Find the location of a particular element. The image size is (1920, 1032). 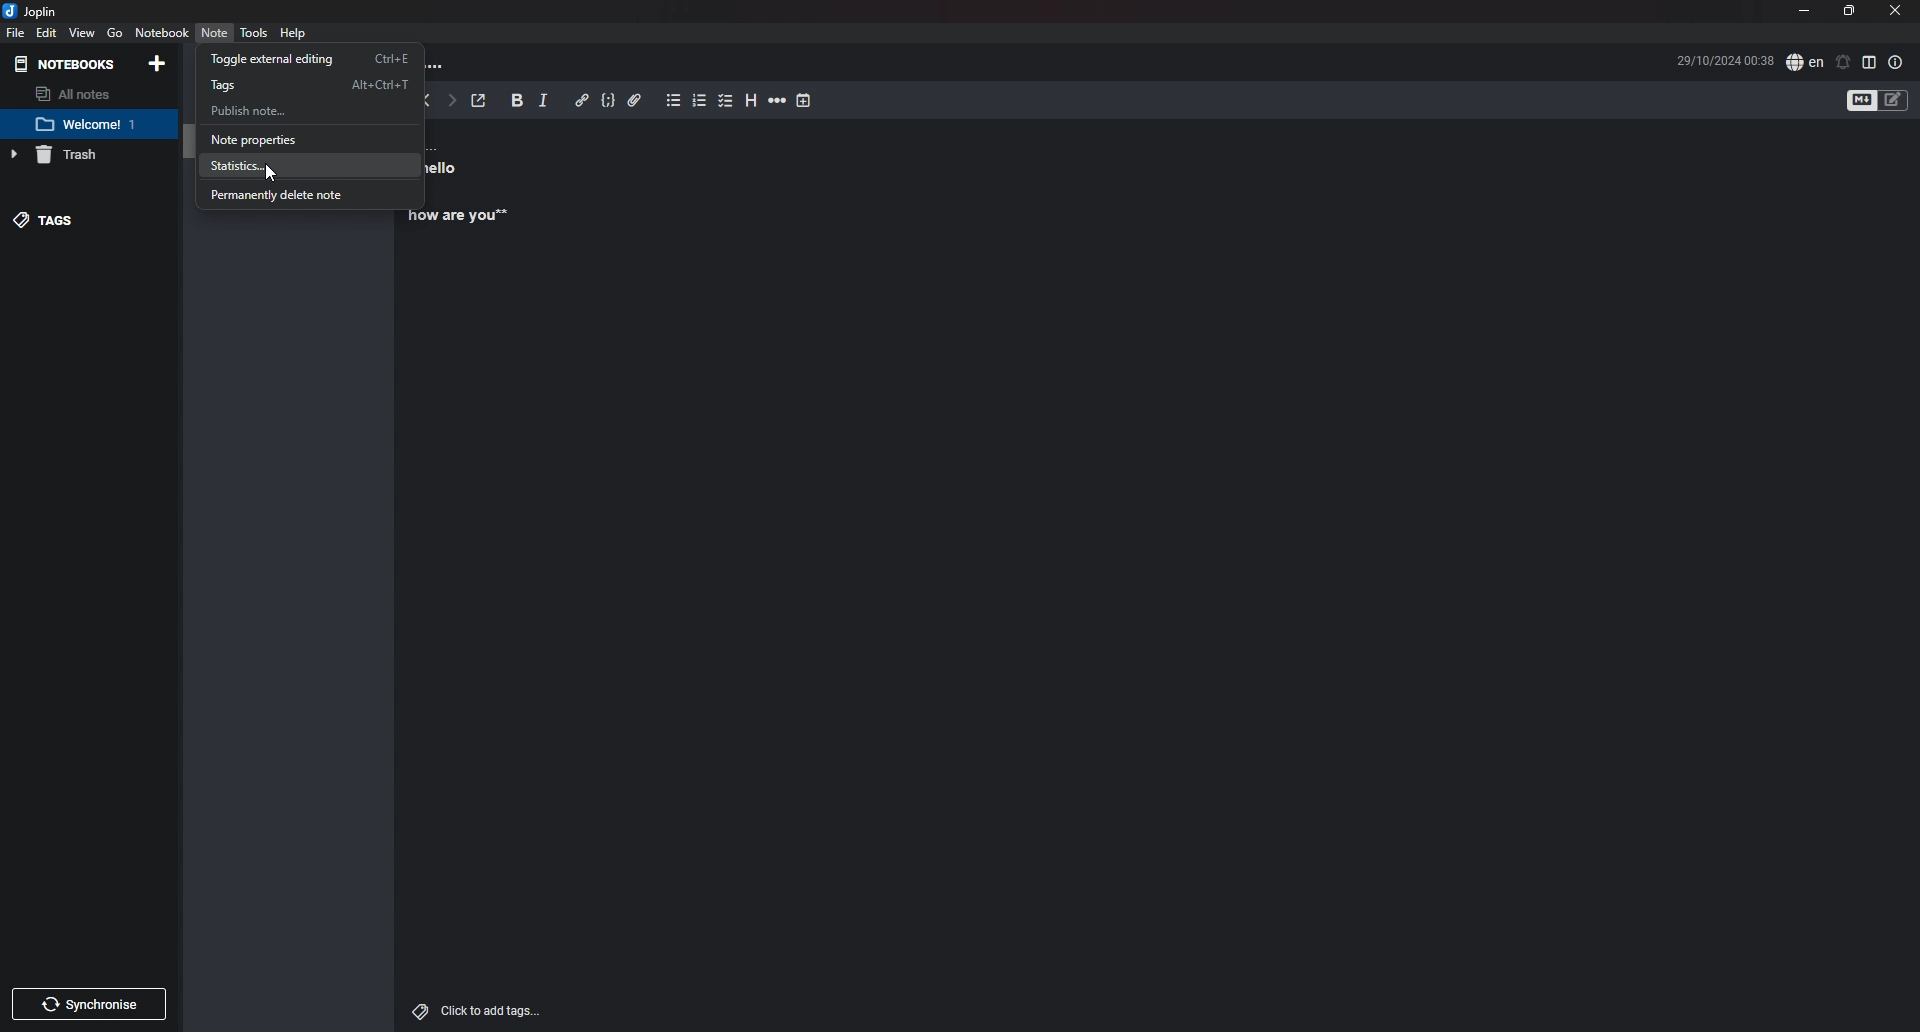

Tags is located at coordinates (310, 84).